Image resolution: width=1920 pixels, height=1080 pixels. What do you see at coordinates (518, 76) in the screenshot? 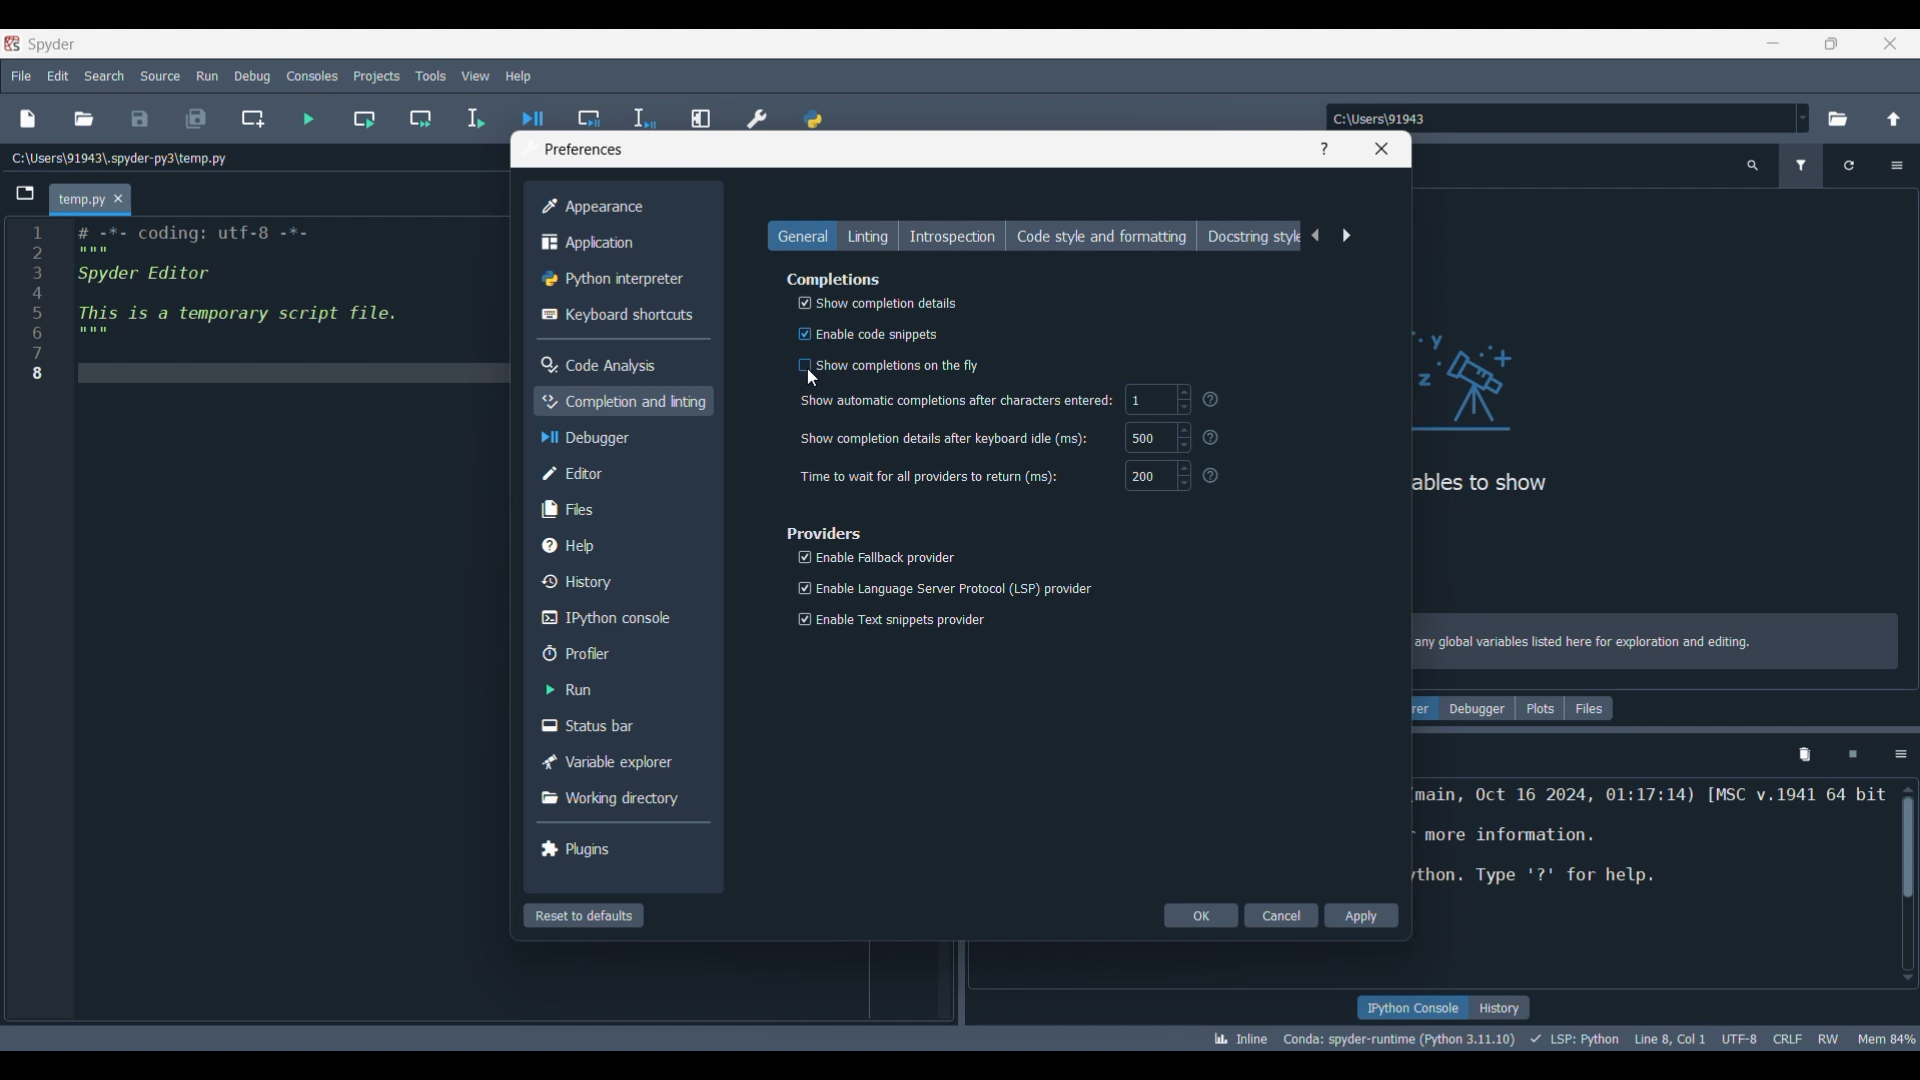
I see `Help menu` at bounding box center [518, 76].